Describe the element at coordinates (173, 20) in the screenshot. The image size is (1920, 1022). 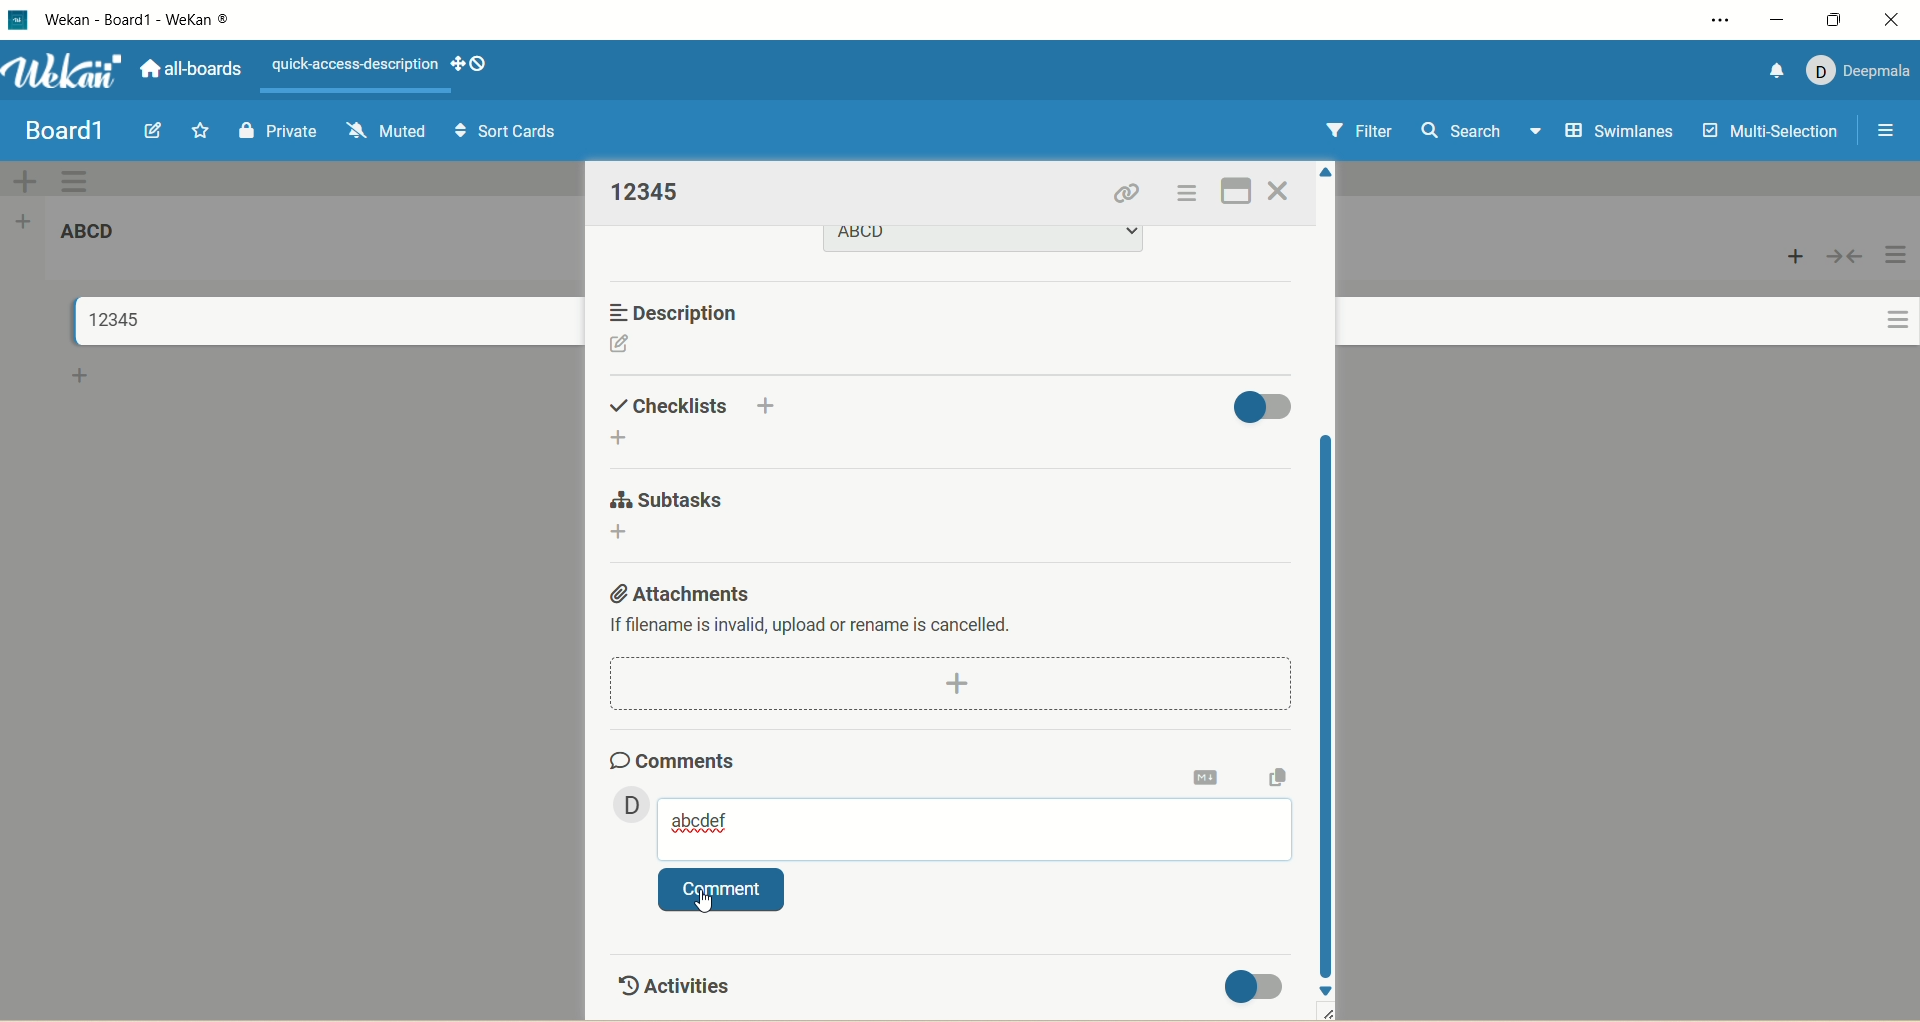
I see `title` at that location.